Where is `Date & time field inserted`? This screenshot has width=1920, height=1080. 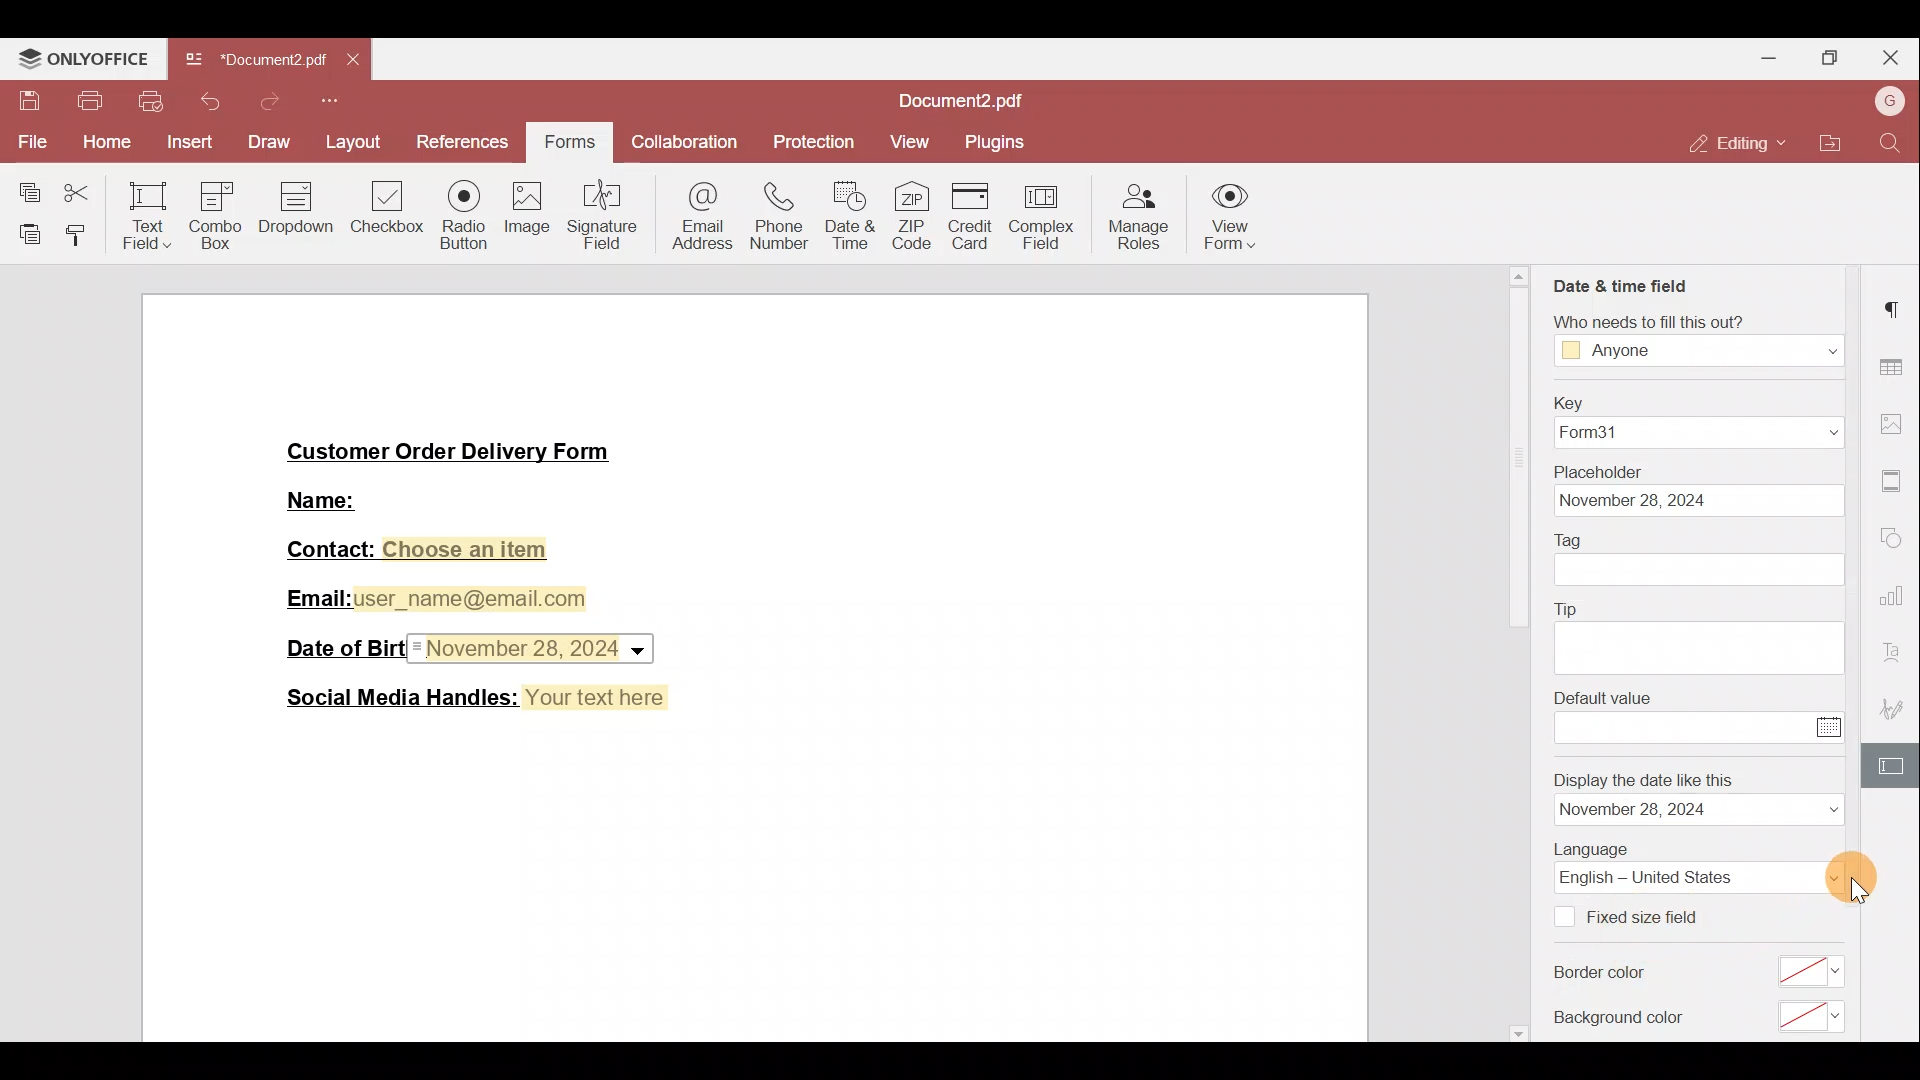
Date & time field inserted is located at coordinates (536, 649).